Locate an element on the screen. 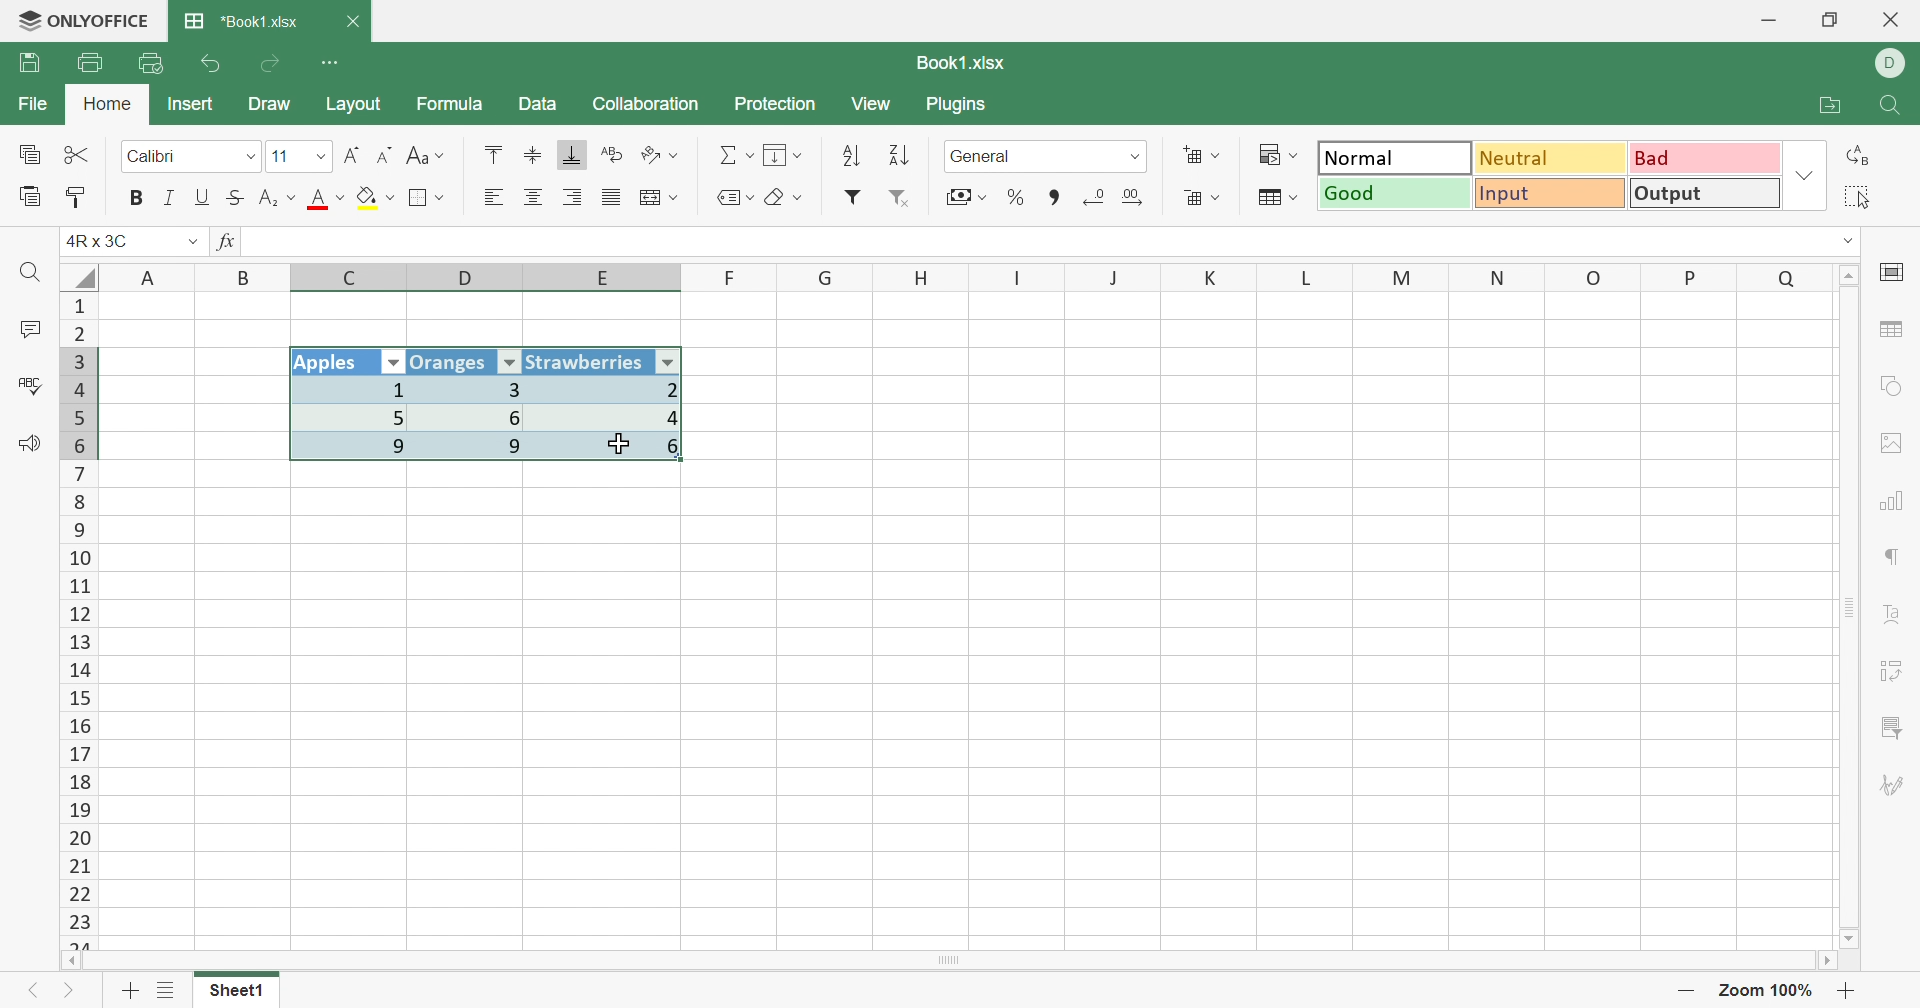 The image size is (1920, 1008). Output is located at coordinates (1706, 196).